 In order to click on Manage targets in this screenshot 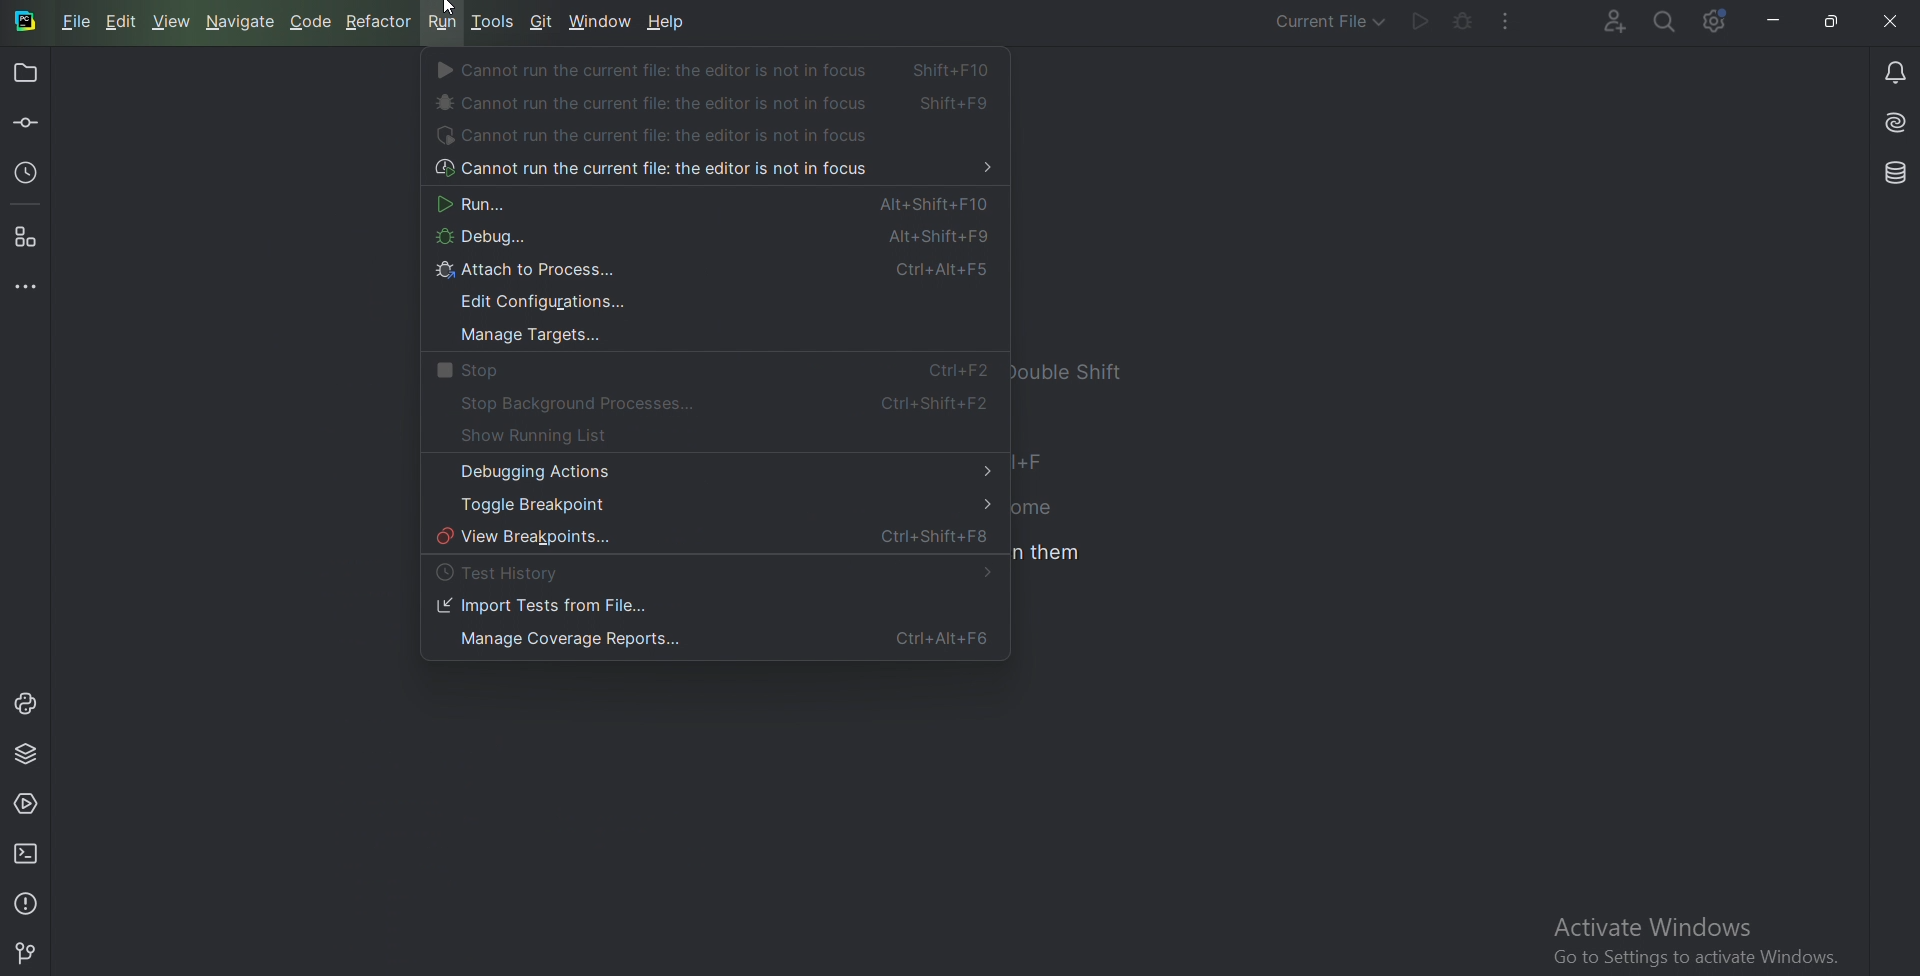, I will do `click(525, 337)`.